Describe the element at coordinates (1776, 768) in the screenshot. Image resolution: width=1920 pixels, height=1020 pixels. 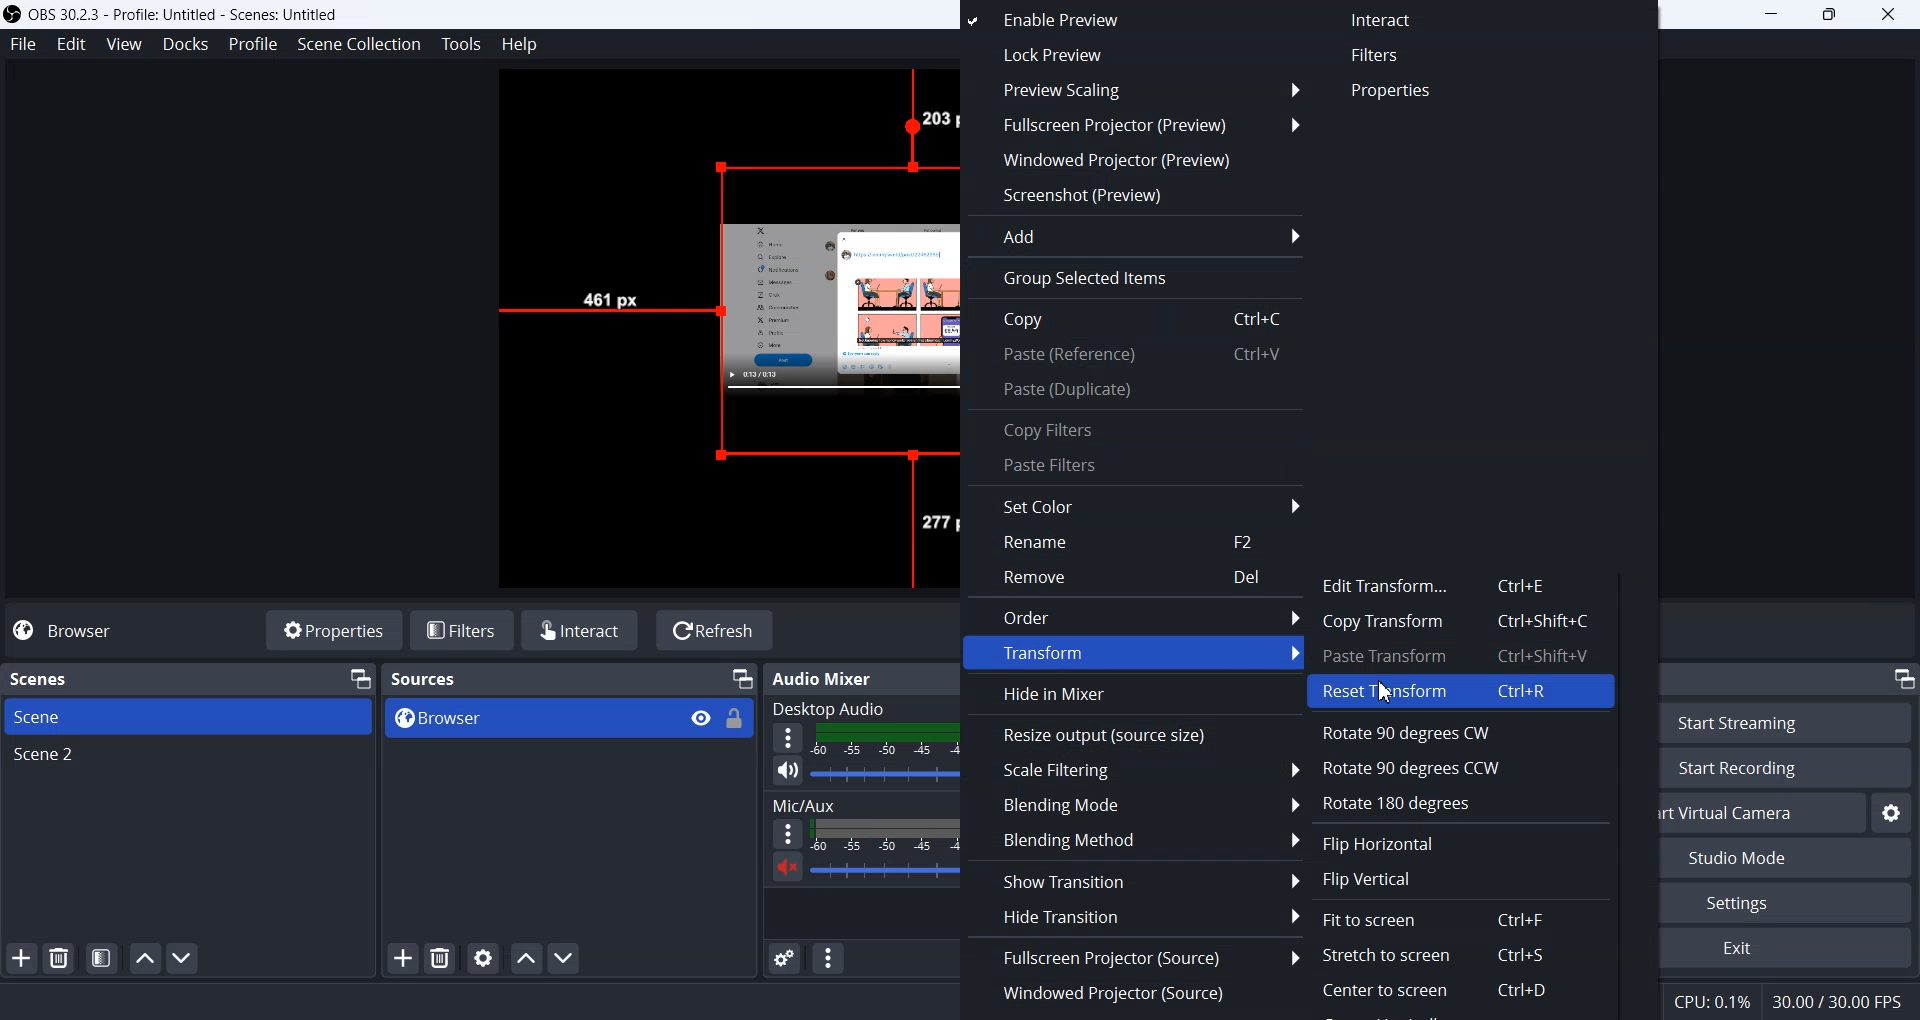
I see `Start Recording` at that location.